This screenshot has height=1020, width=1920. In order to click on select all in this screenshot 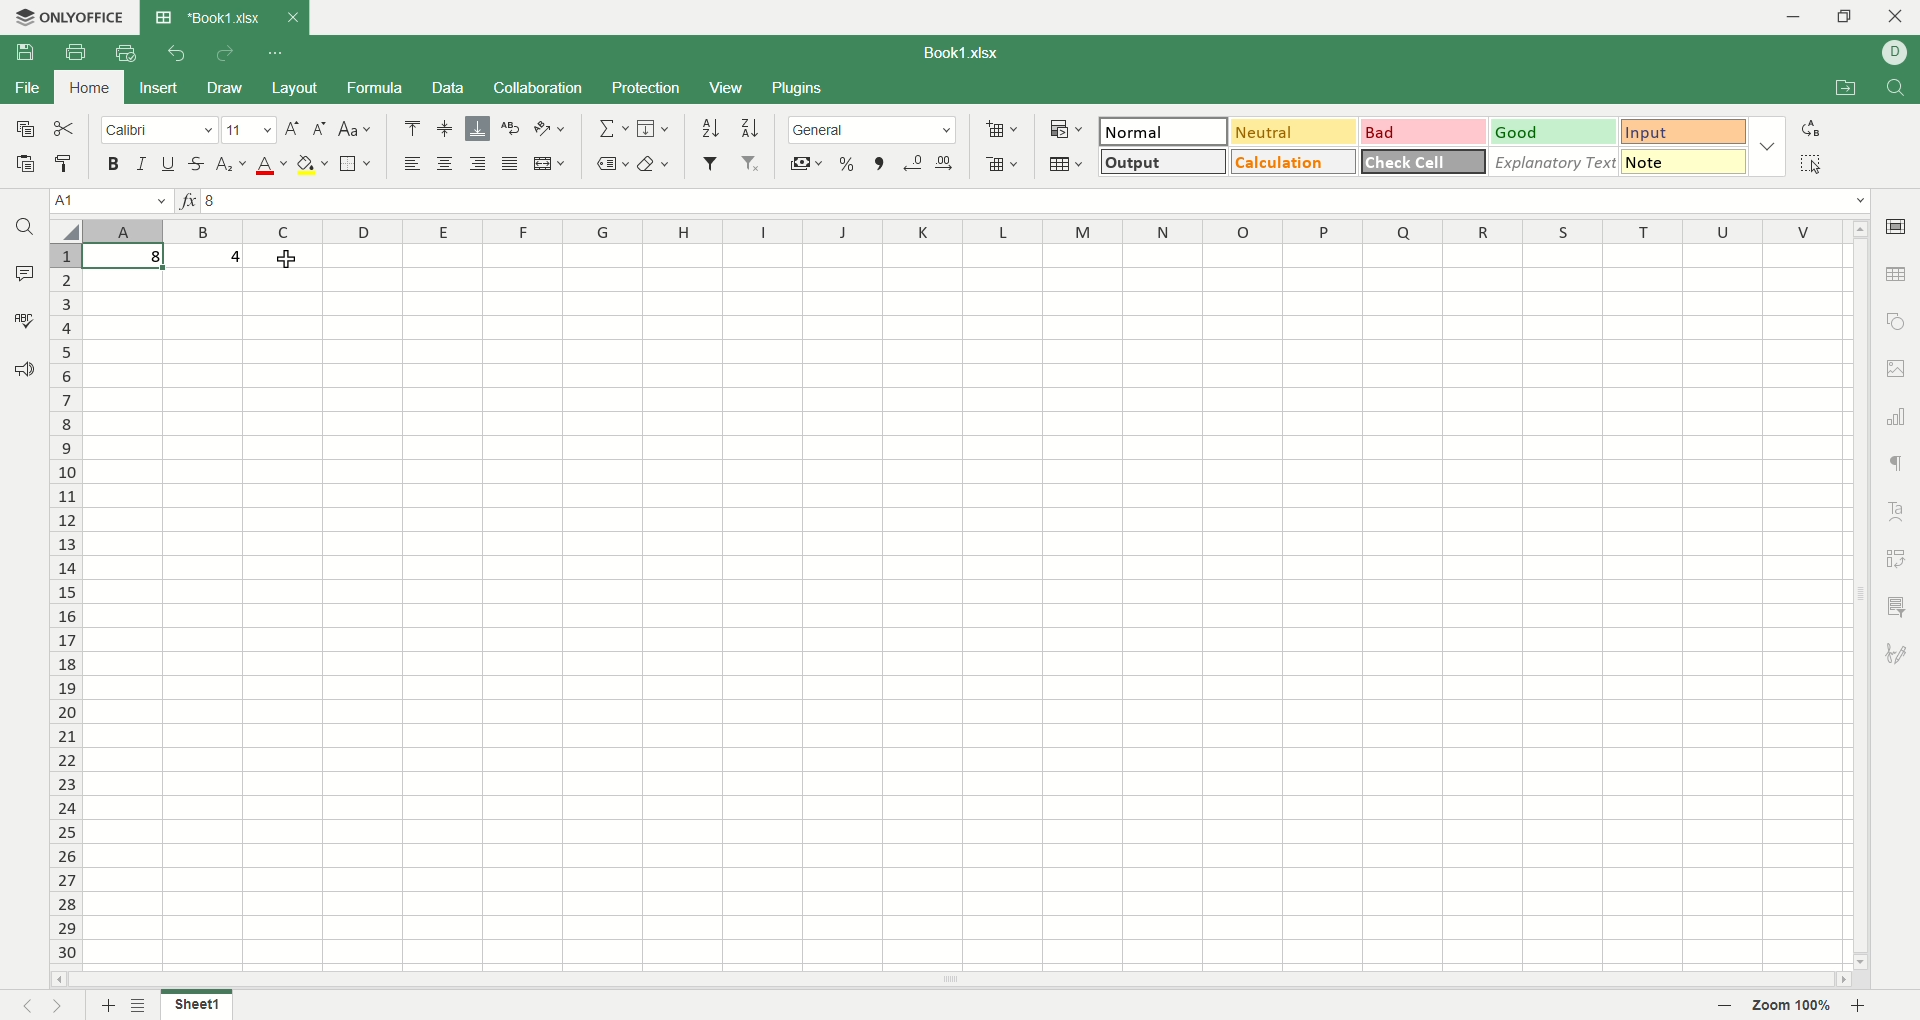, I will do `click(1816, 163)`.